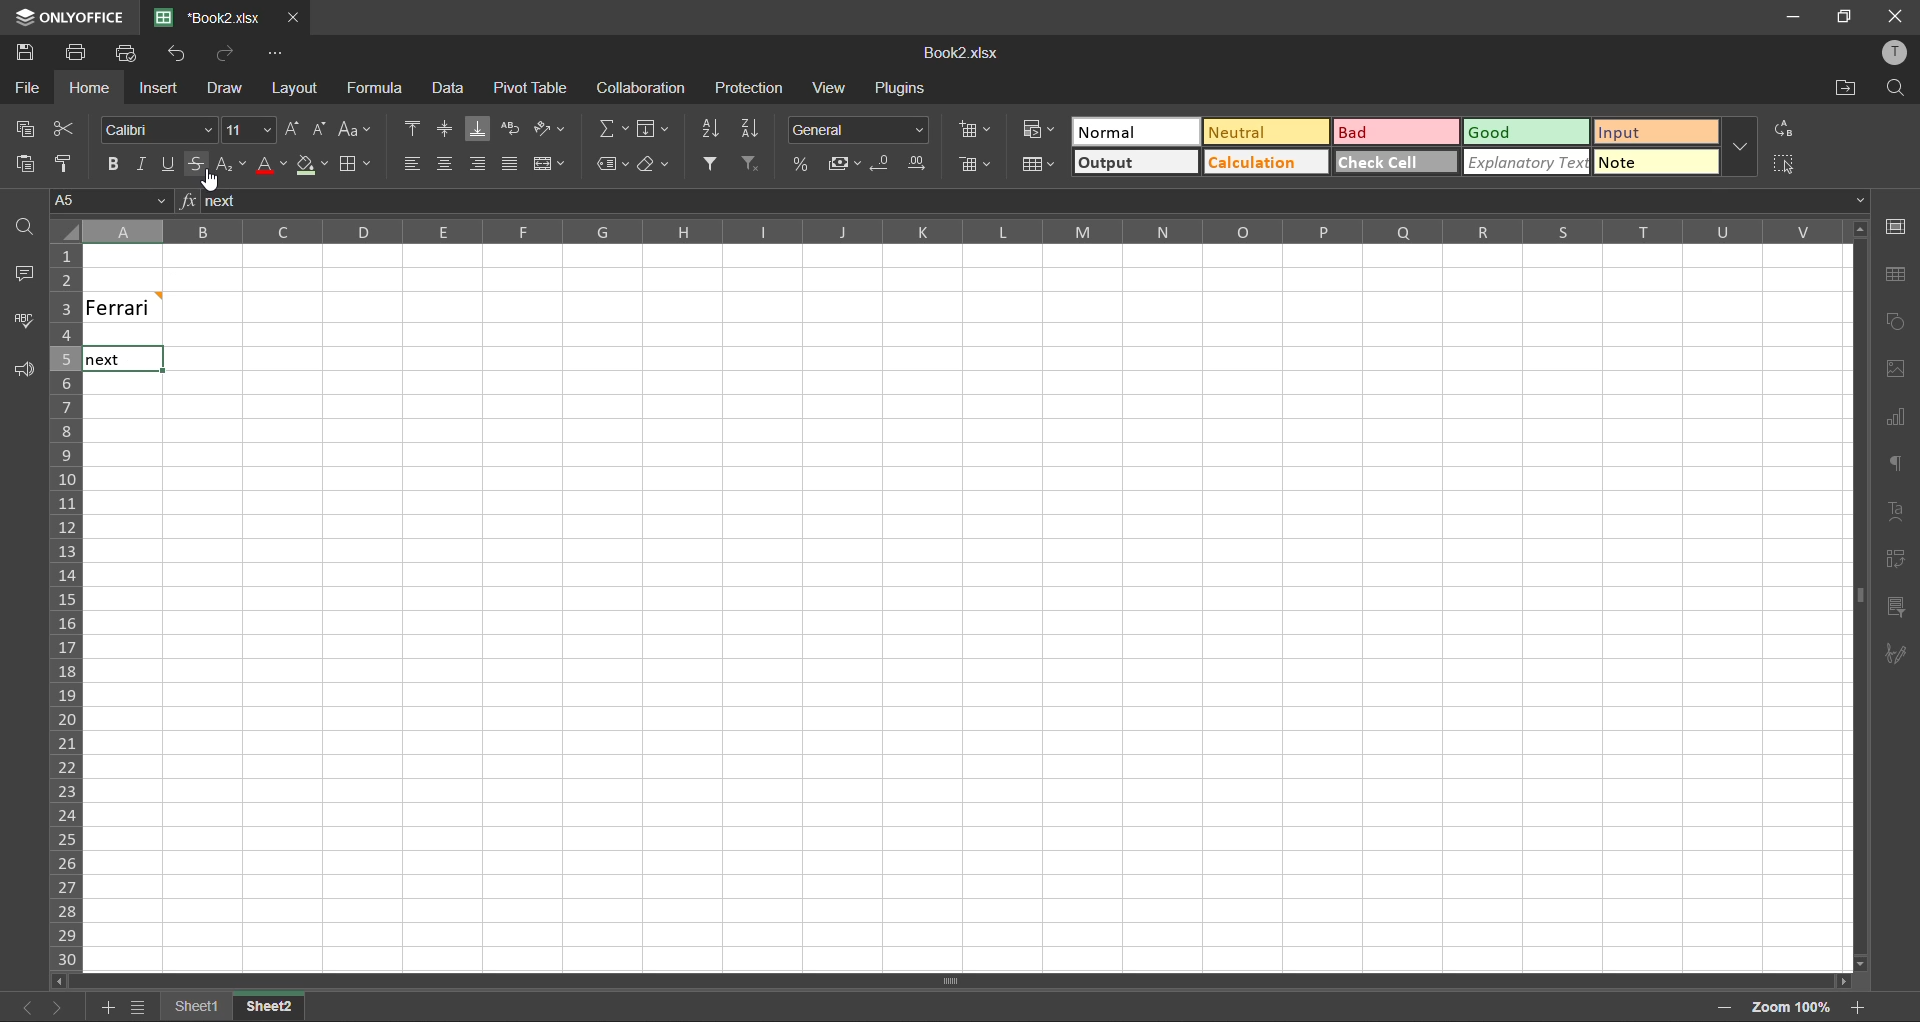  Describe the element at coordinates (1025, 201) in the screenshot. I see `formula bar` at that location.